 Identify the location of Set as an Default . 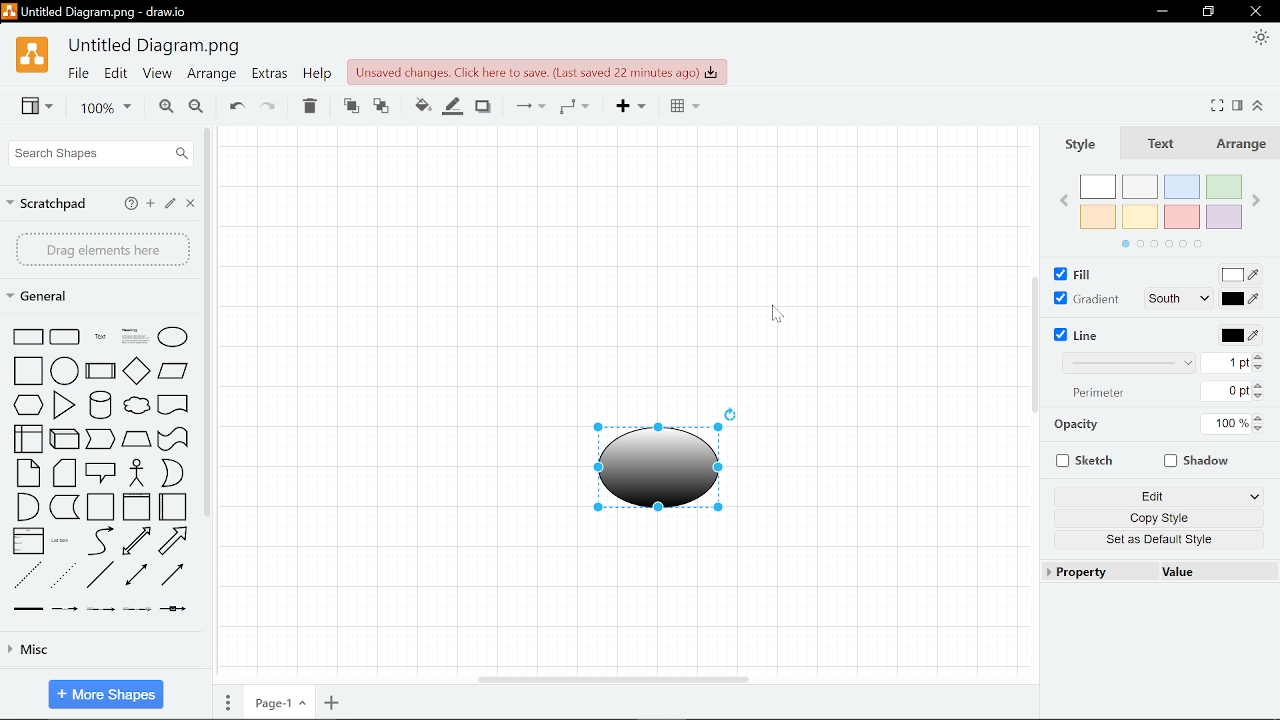
(1156, 542).